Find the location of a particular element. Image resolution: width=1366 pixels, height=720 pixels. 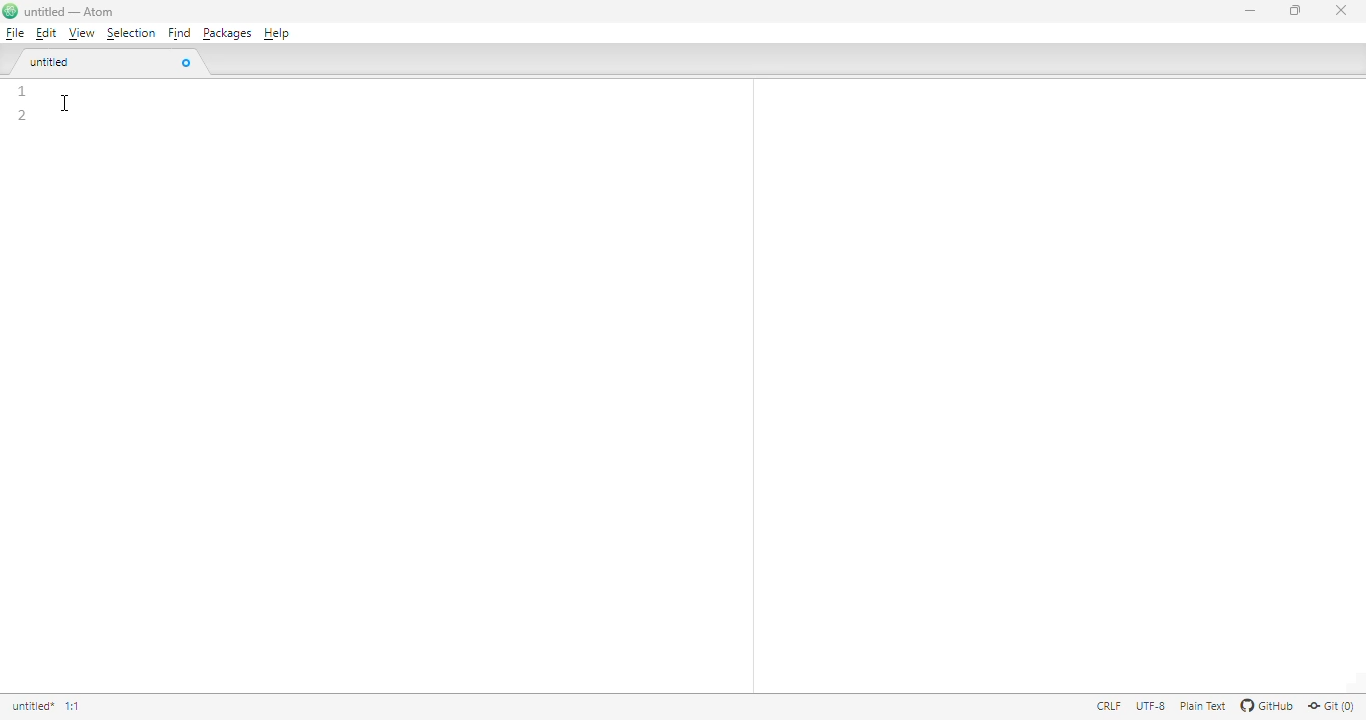

close is located at coordinates (1341, 11).